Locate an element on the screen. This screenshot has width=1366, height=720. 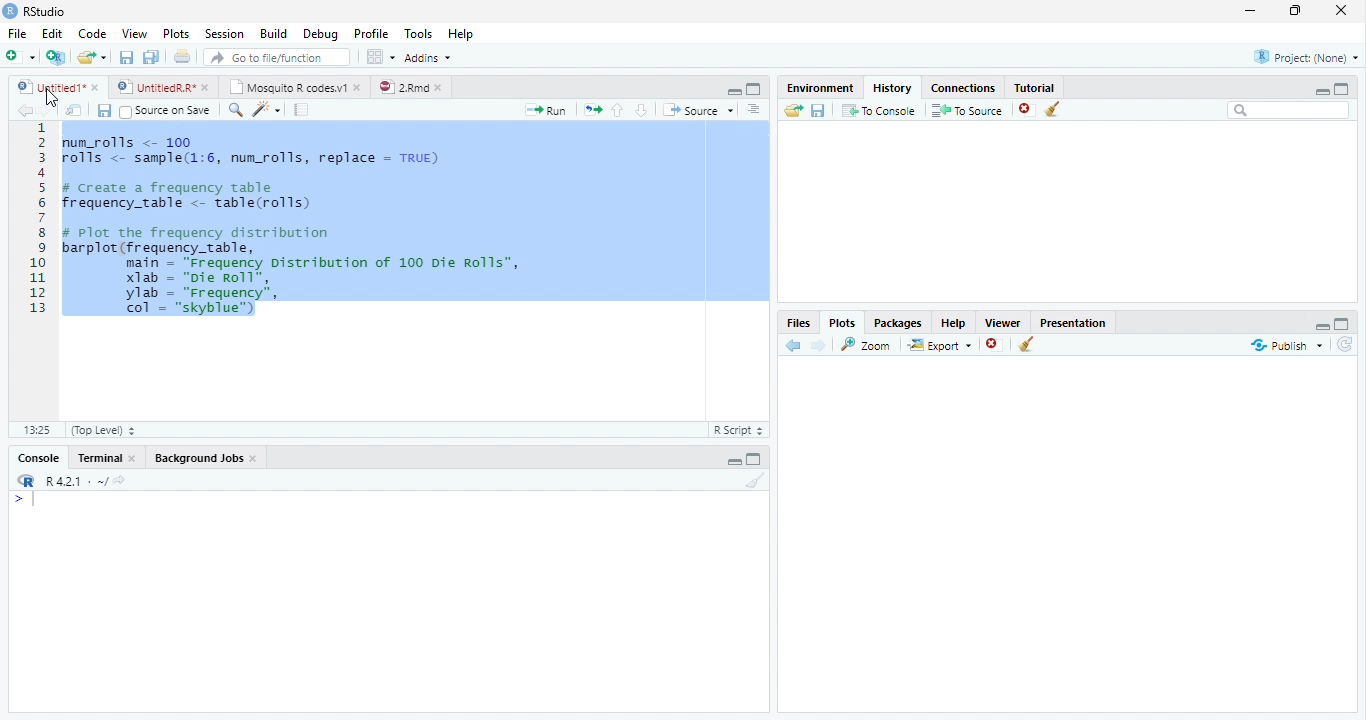
Plots is located at coordinates (843, 321).